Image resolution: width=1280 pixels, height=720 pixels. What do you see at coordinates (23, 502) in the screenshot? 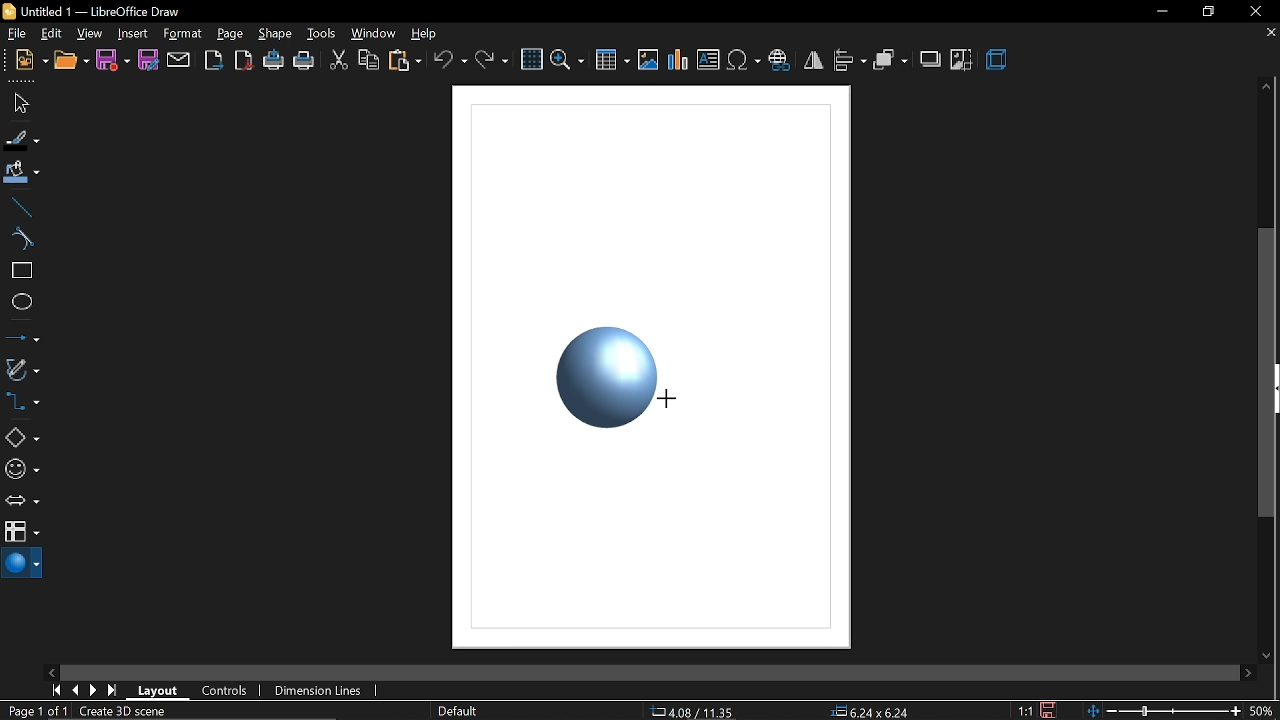
I see `arrows` at bounding box center [23, 502].